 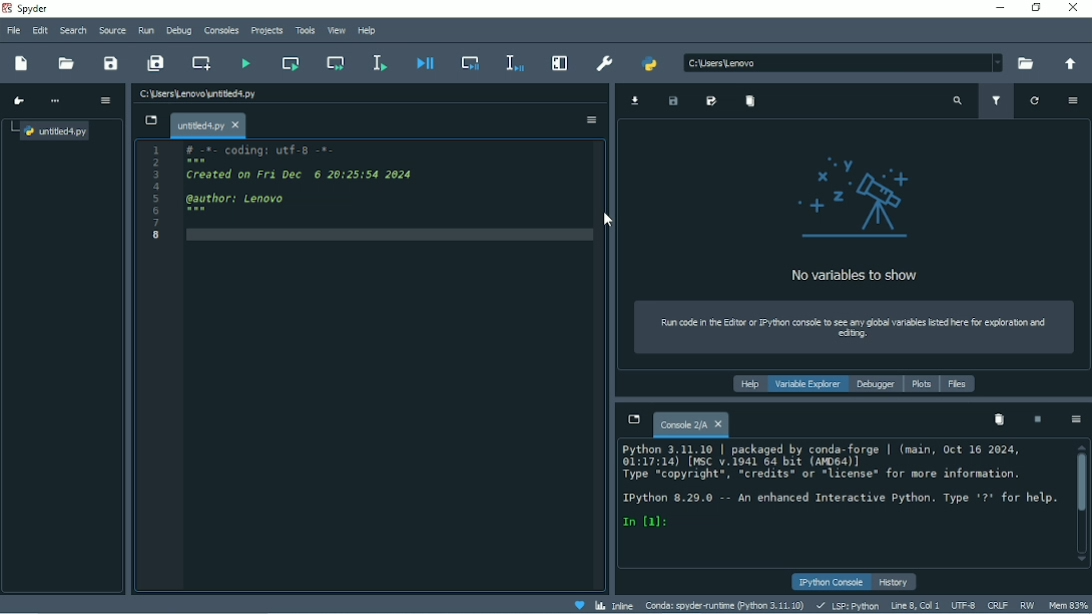 What do you see at coordinates (649, 65) in the screenshot?
I see `PYTHONPATH manager` at bounding box center [649, 65].